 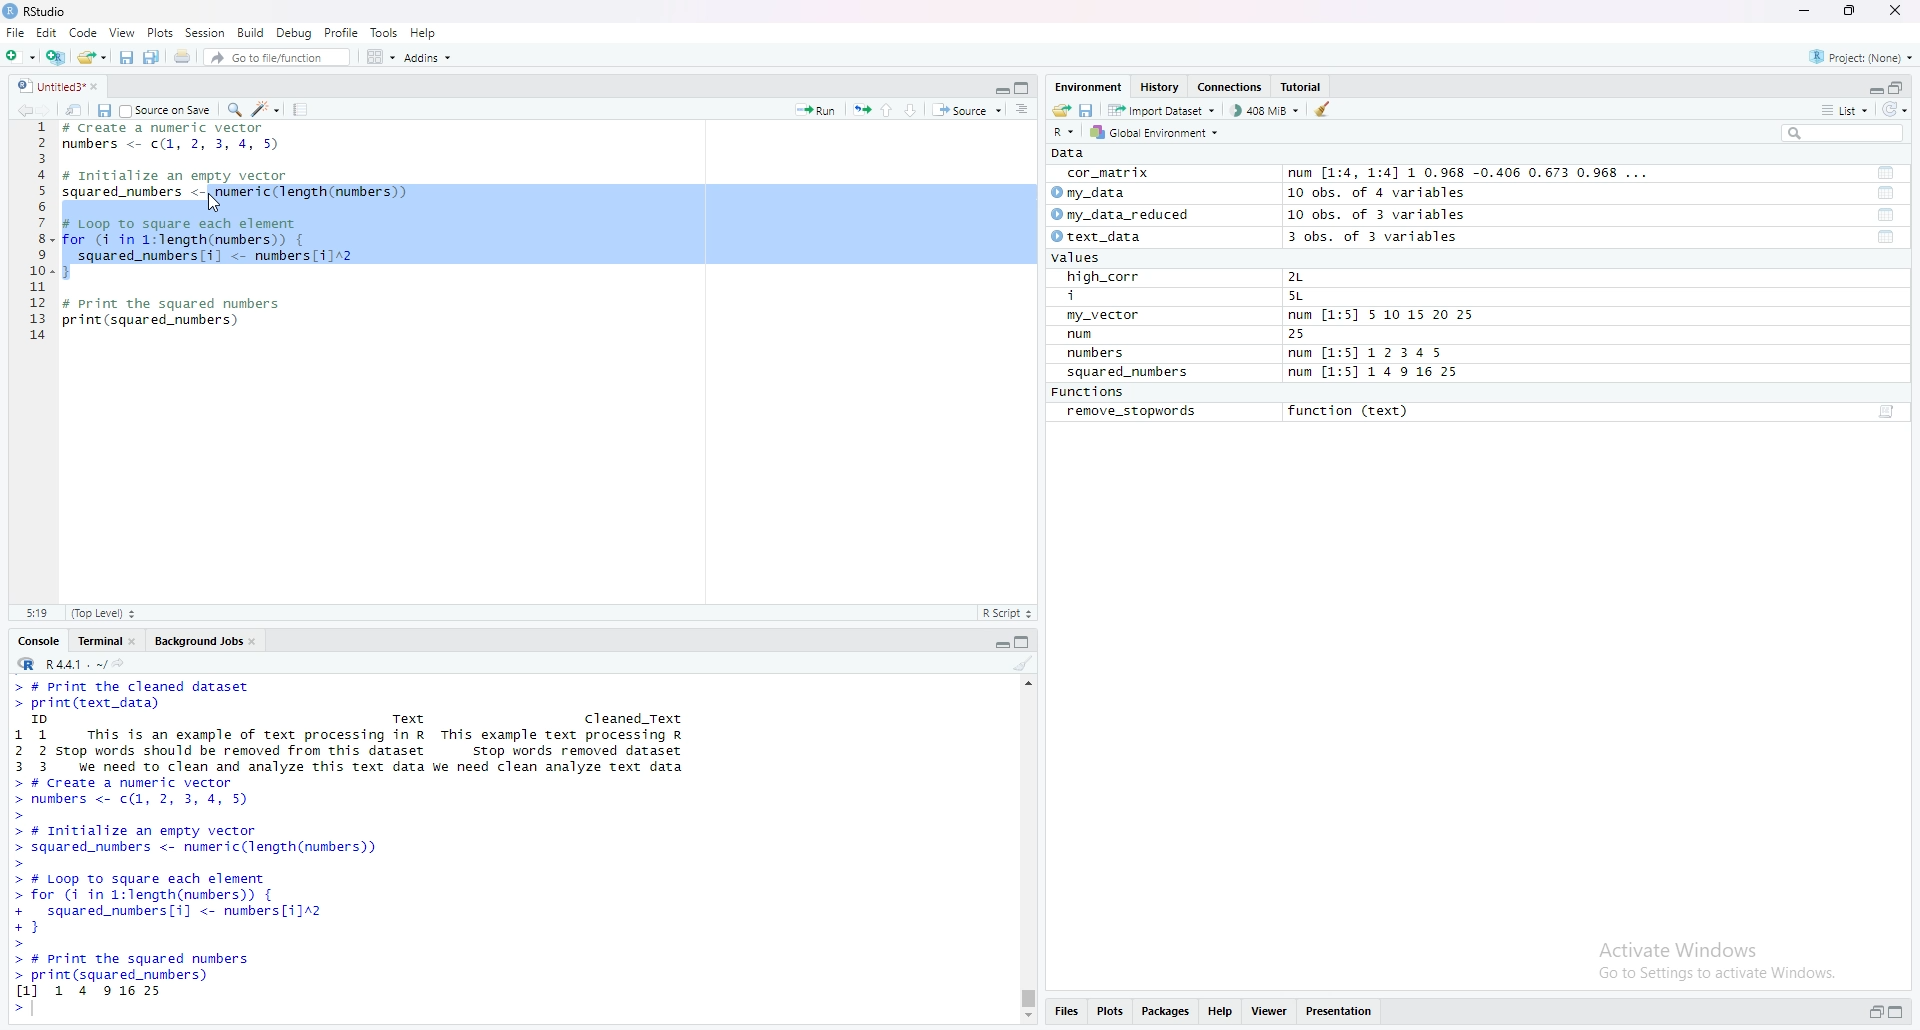 I want to click on numbers, so click(x=1100, y=354).